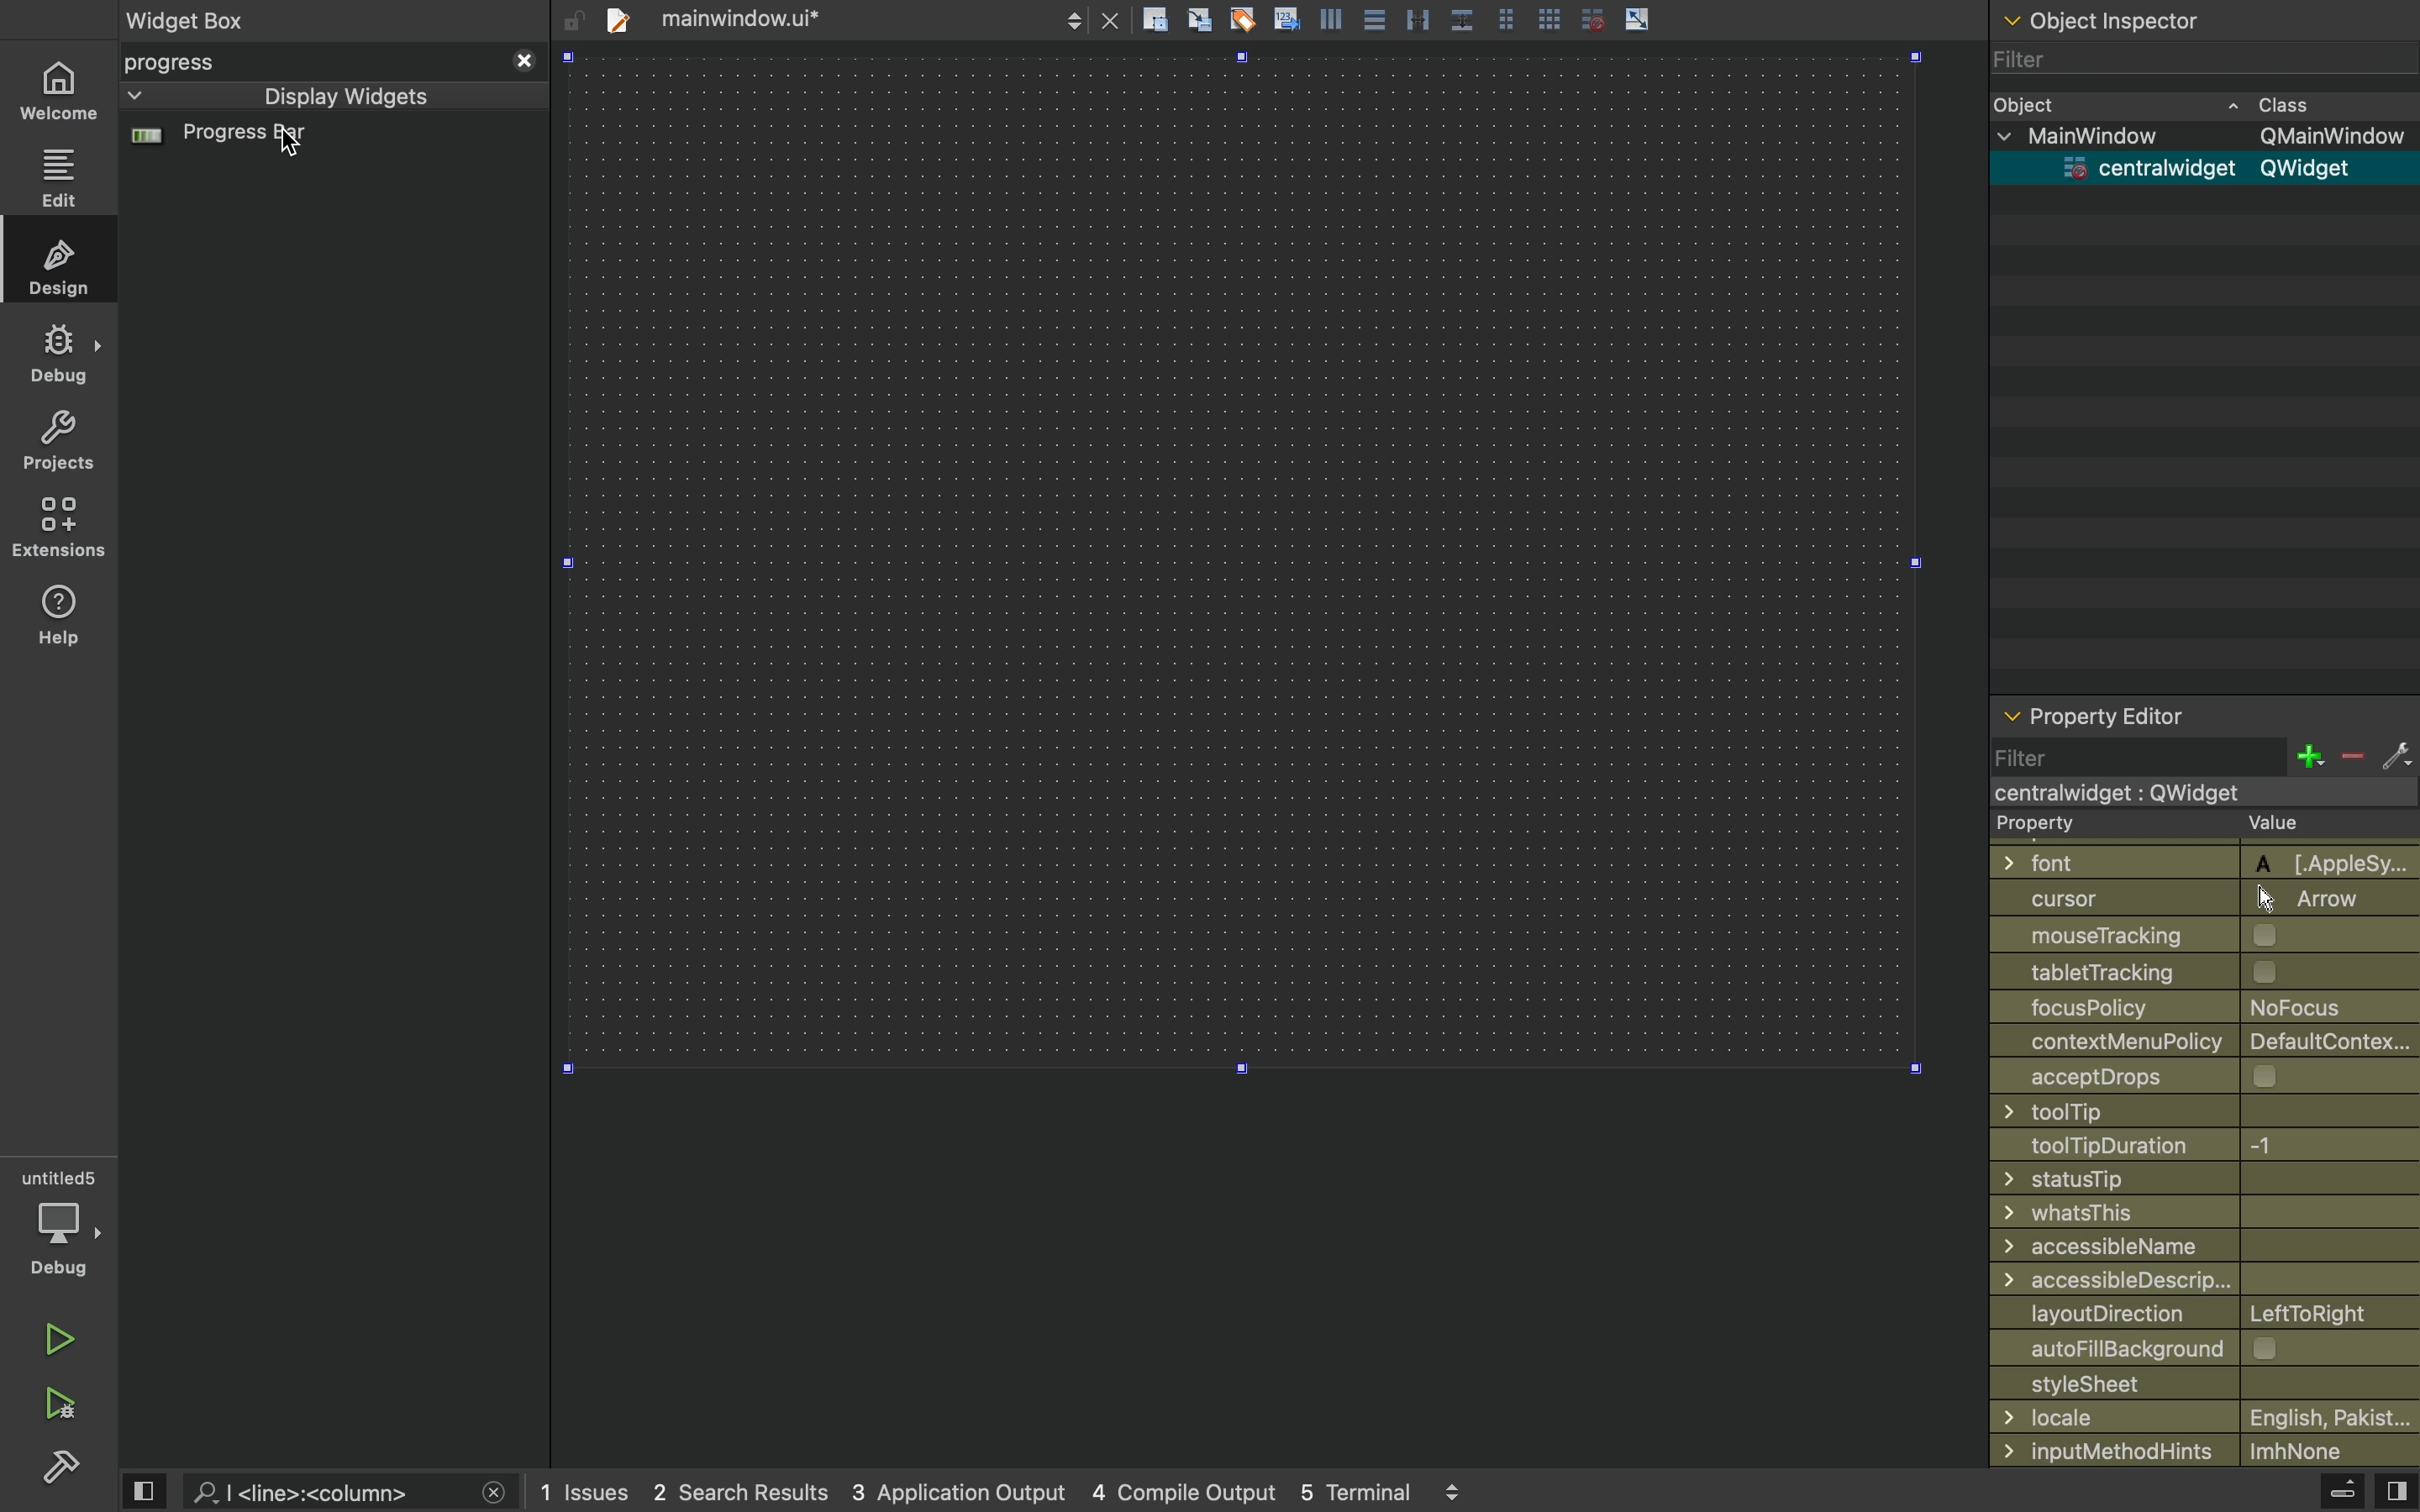 This screenshot has width=2420, height=1512. I want to click on design are, so click(1261, 754).